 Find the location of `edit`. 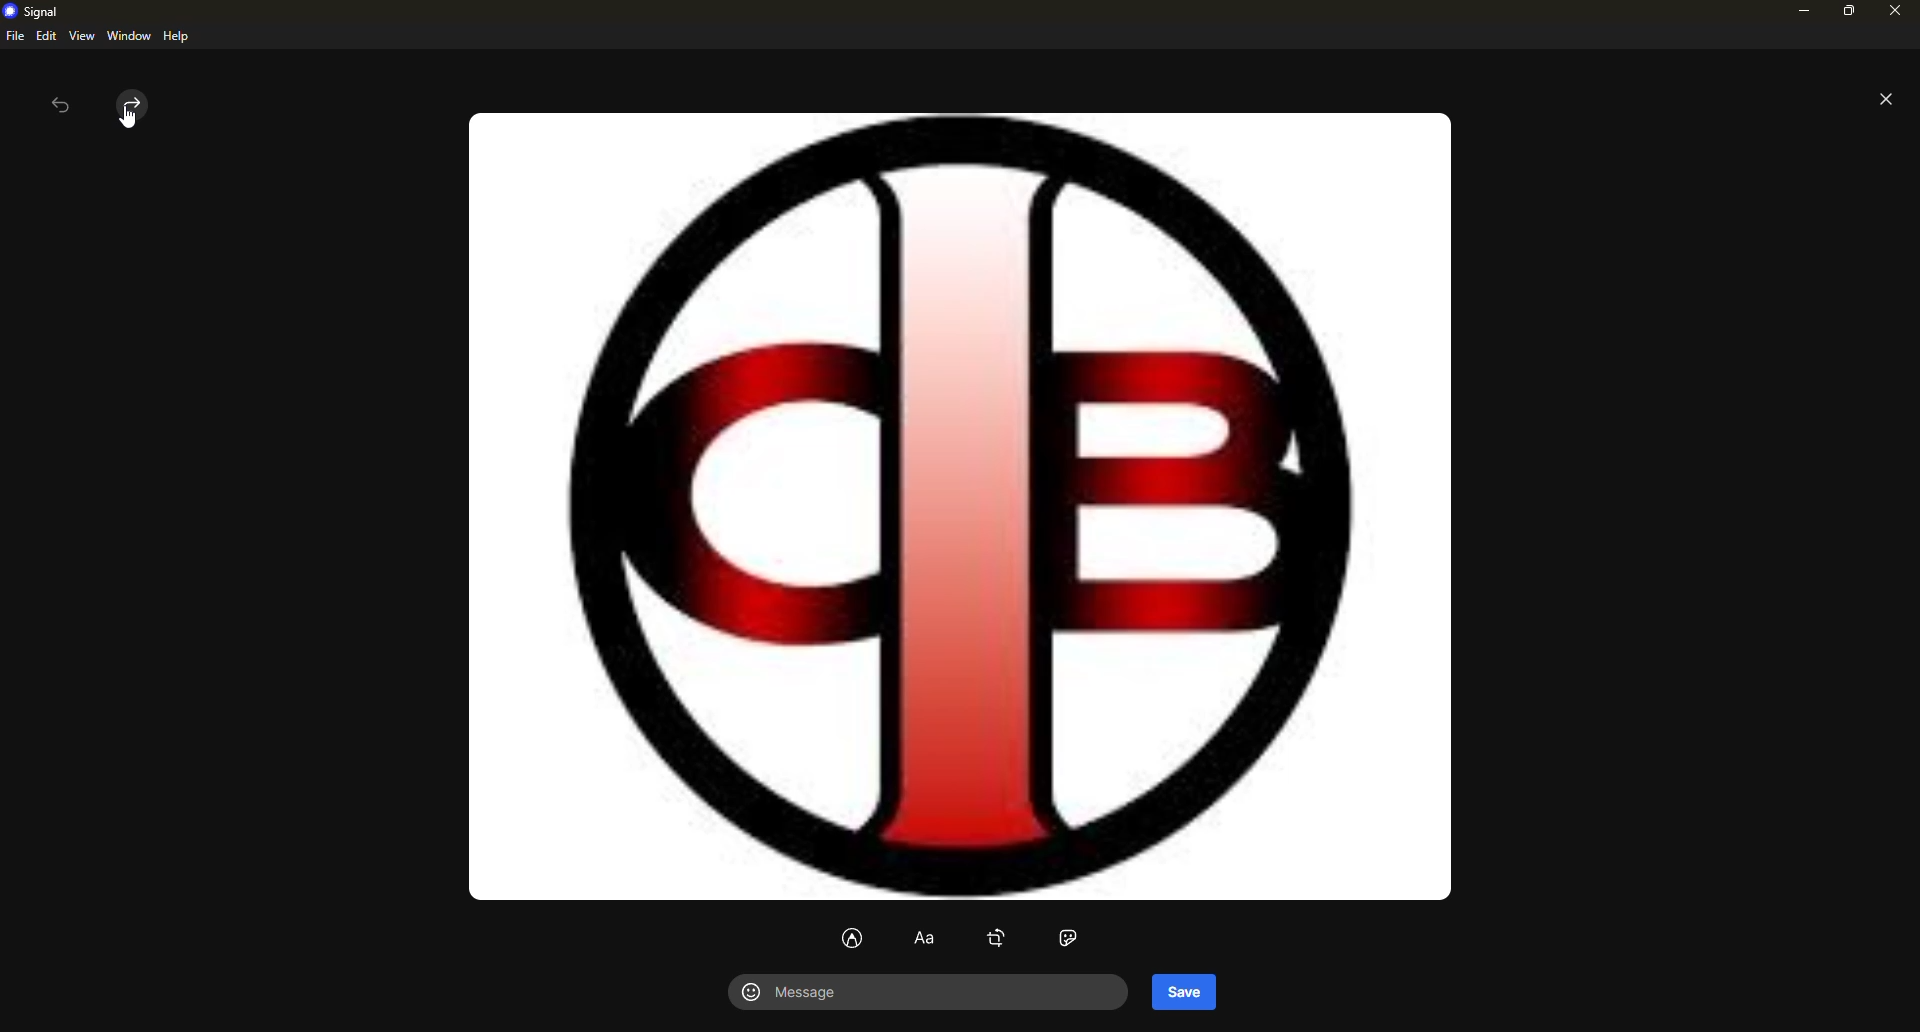

edit is located at coordinates (46, 35).